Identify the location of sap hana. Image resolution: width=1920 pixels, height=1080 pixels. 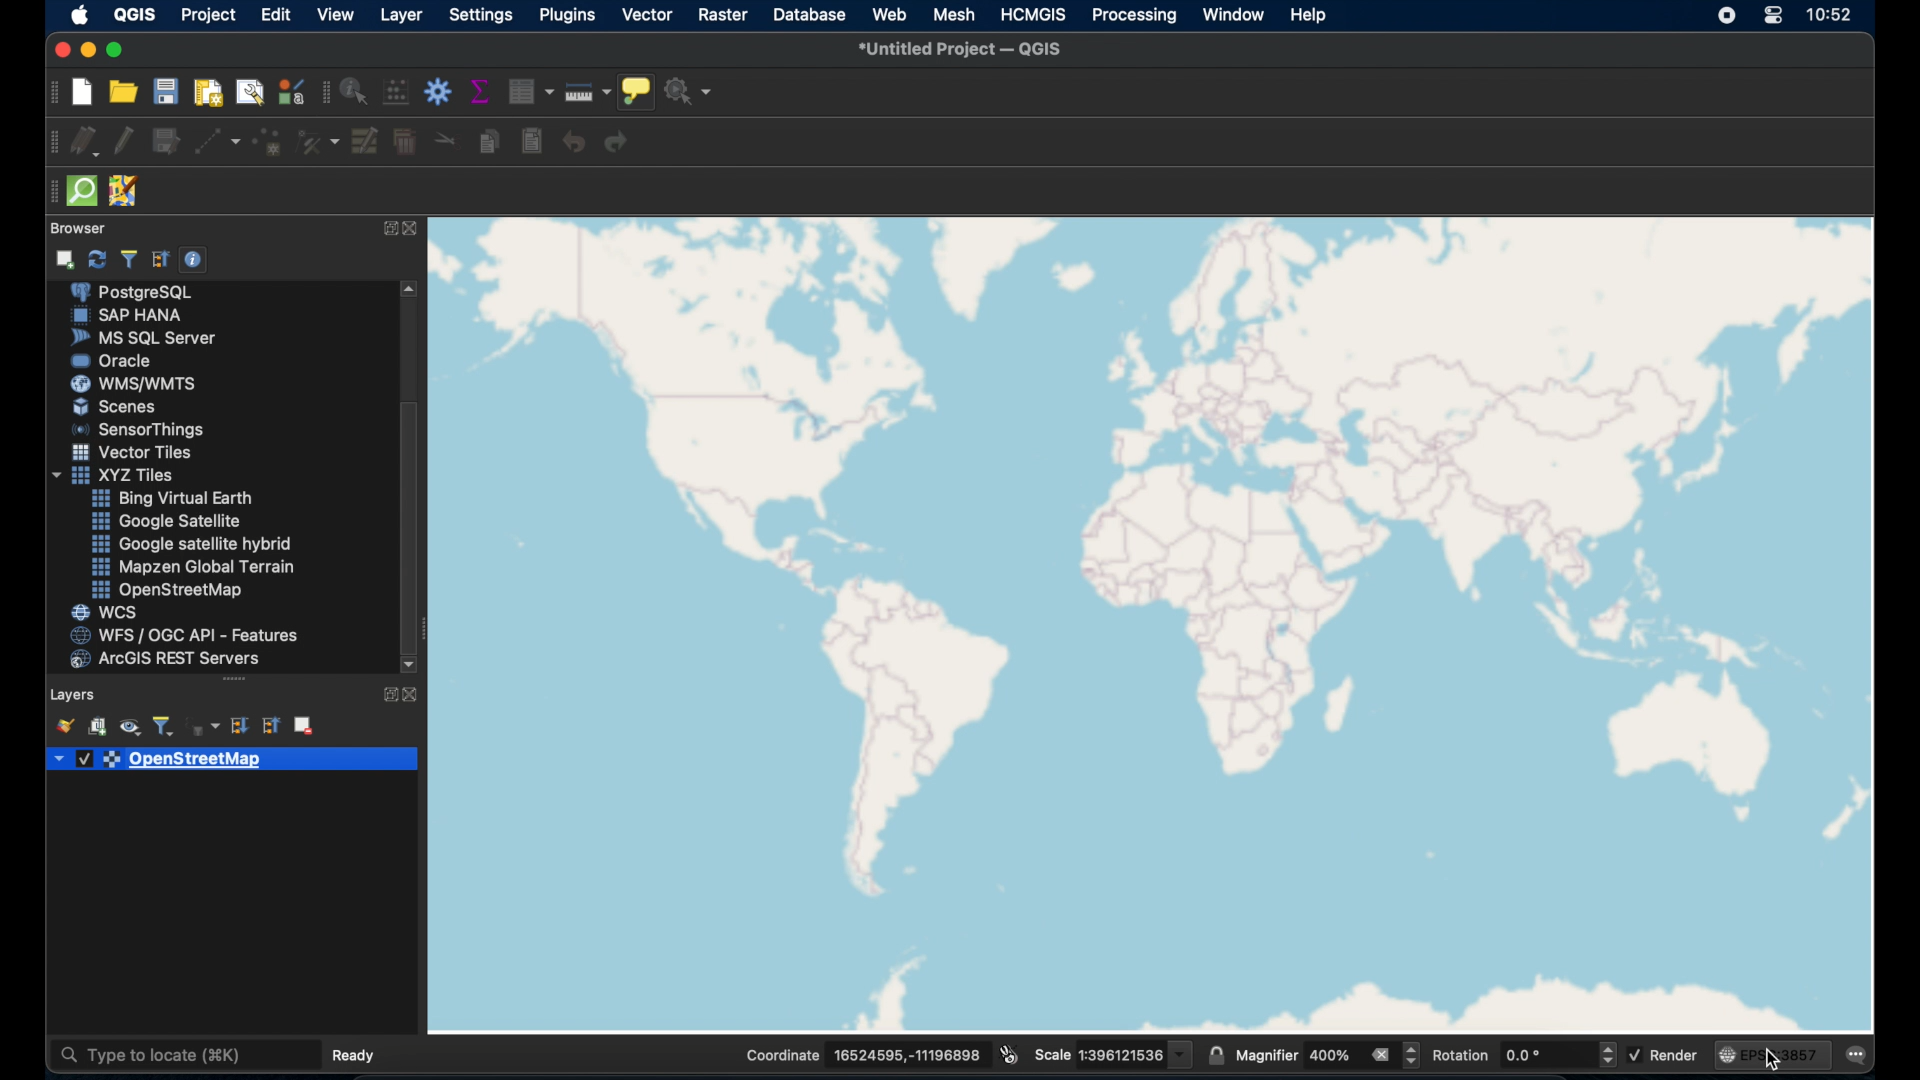
(128, 316).